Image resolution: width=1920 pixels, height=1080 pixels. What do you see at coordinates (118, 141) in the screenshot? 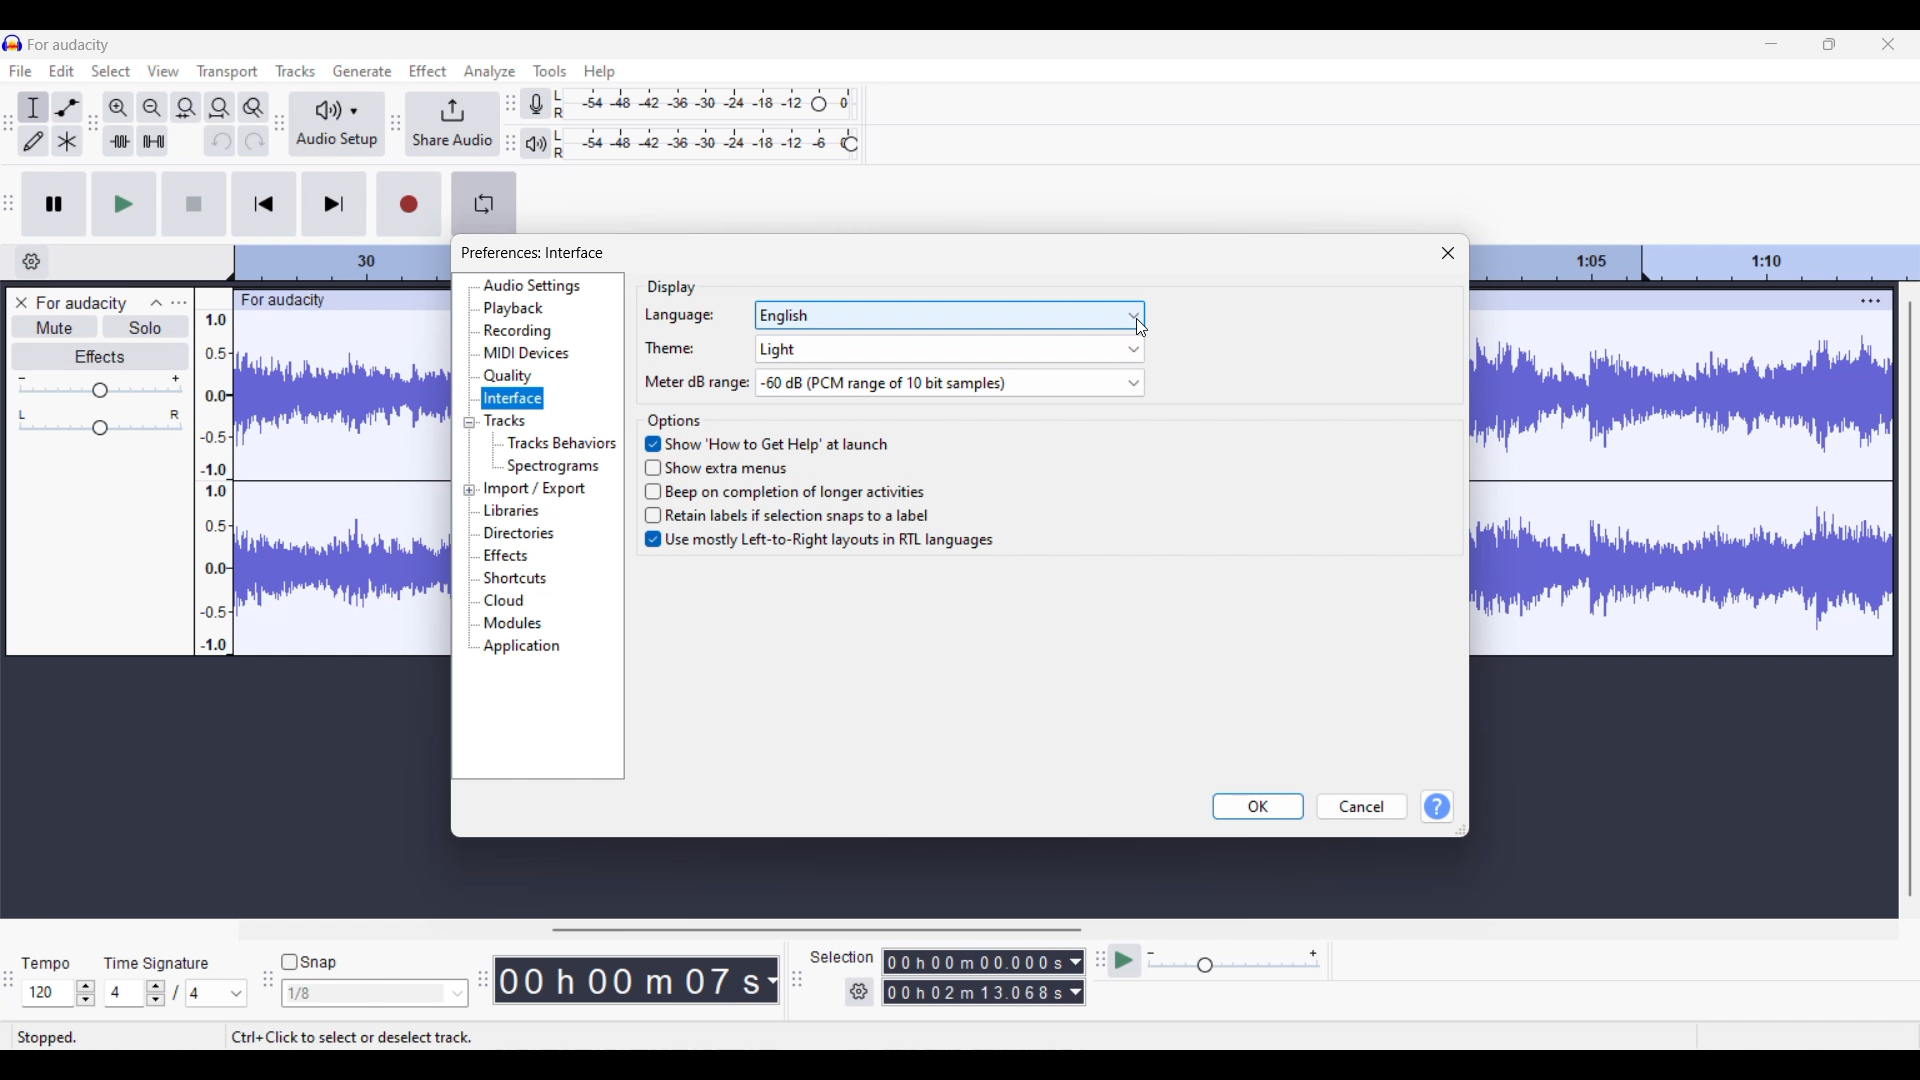
I see `Trim audio selection` at bounding box center [118, 141].